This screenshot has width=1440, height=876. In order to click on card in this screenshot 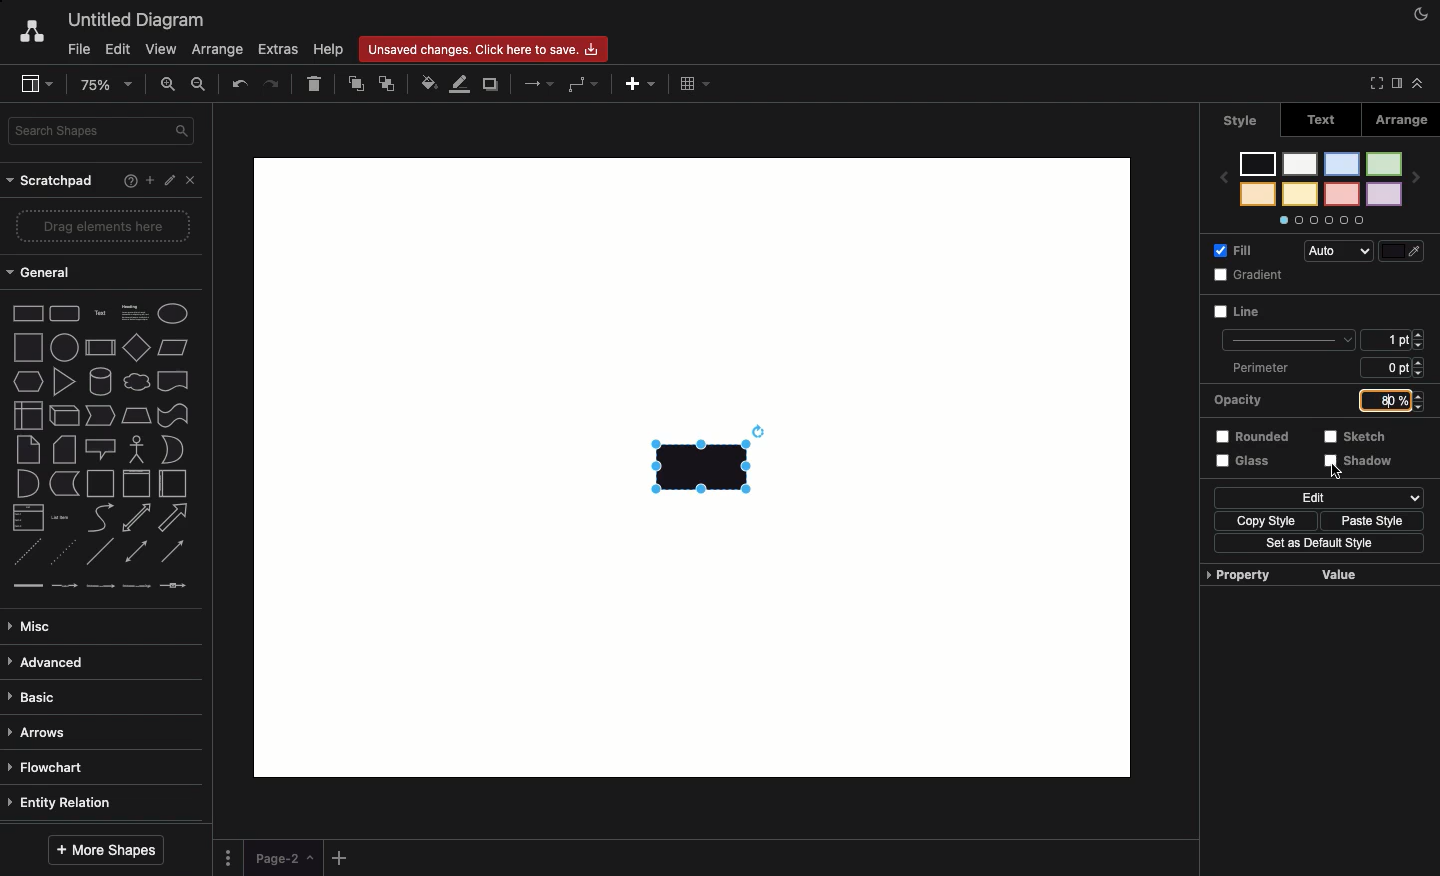, I will do `click(62, 448)`.